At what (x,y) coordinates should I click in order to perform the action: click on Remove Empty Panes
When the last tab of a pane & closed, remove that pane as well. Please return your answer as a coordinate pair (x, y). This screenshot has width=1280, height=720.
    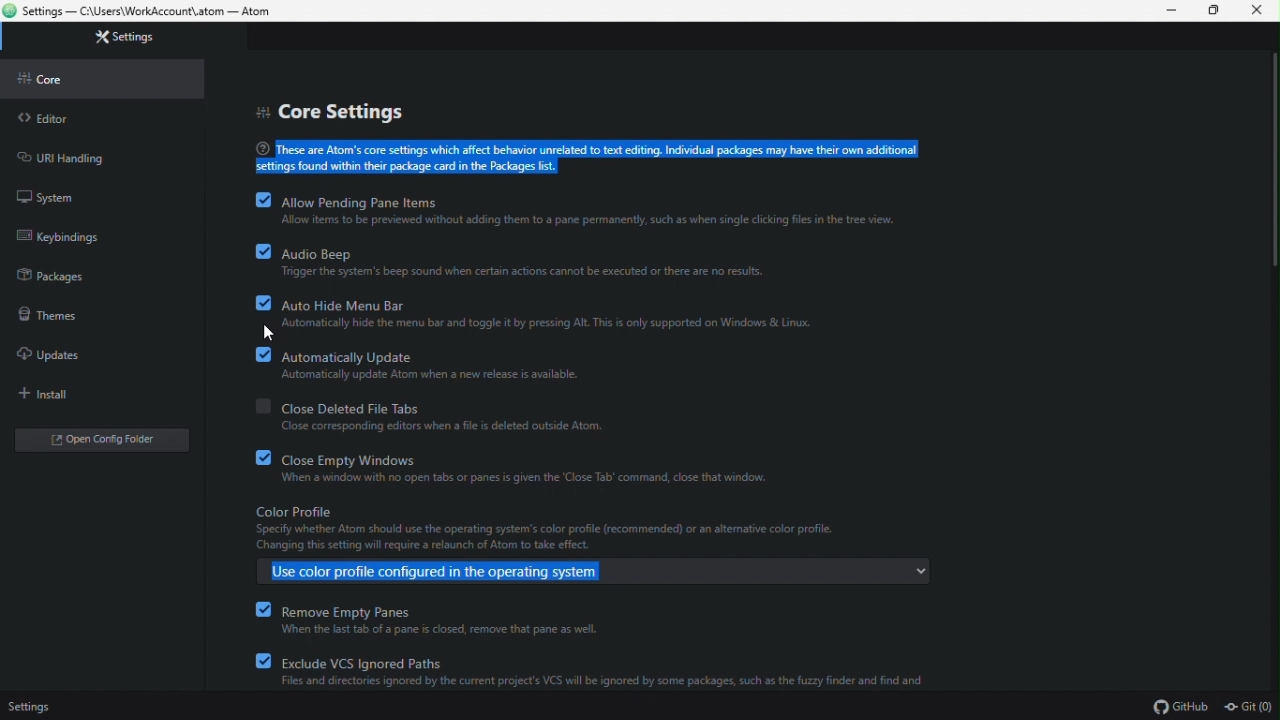
    Looking at the image, I should click on (512, 618).